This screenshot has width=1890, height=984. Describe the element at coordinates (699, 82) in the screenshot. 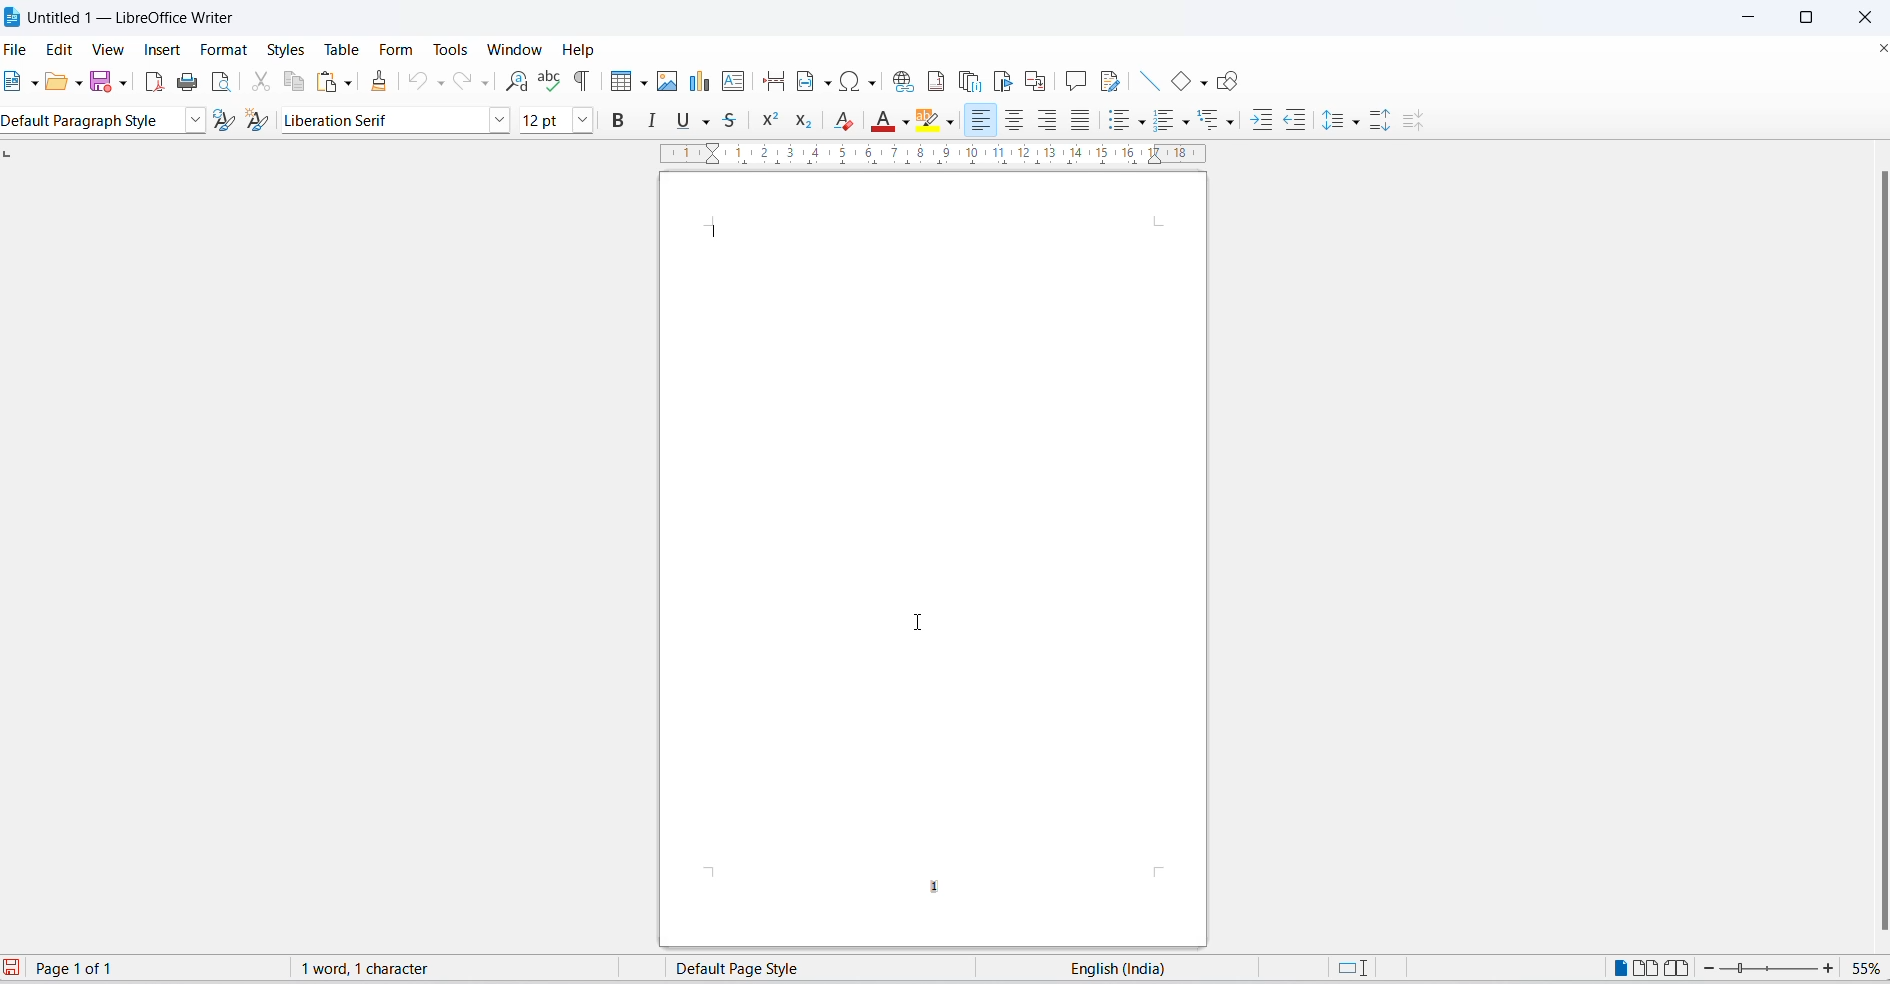

I see `insert charts` at that location.